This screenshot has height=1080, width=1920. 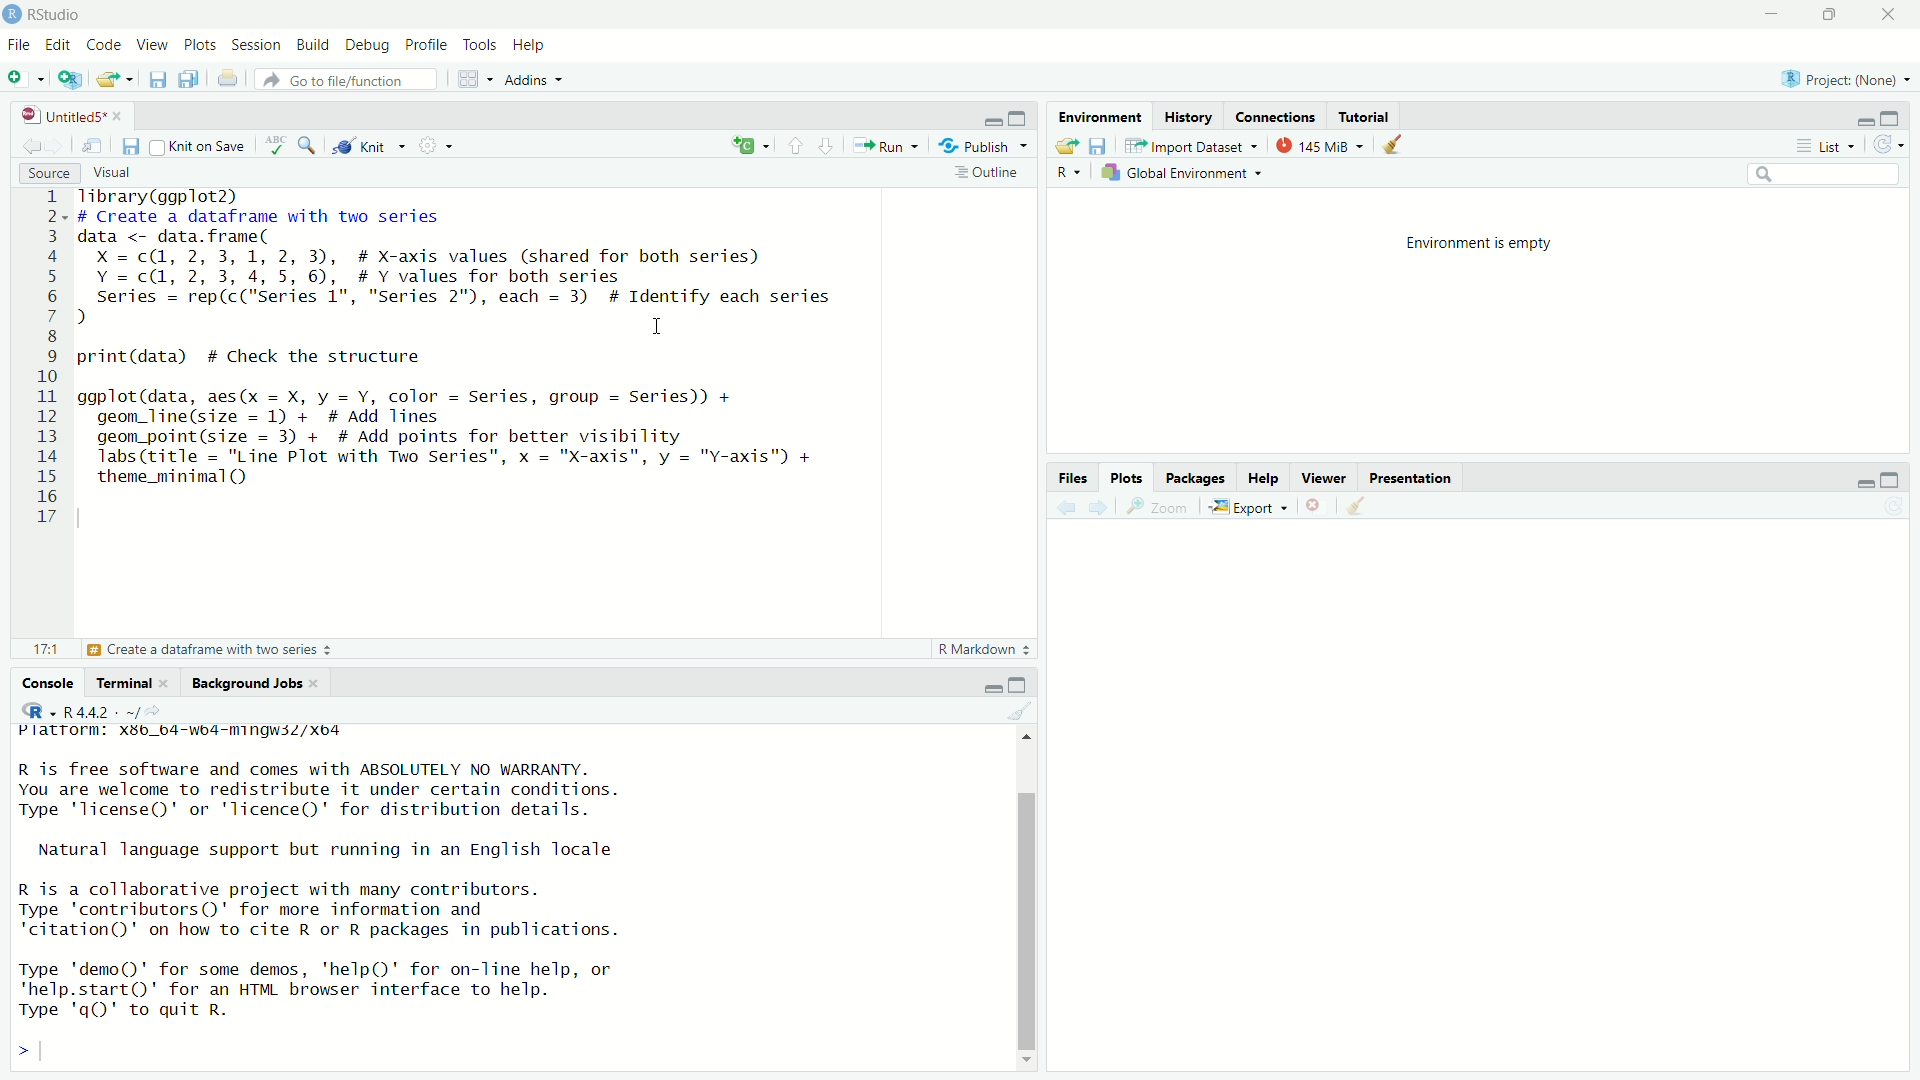 I want to click on Compilie Report, so click(x=438, y=146).